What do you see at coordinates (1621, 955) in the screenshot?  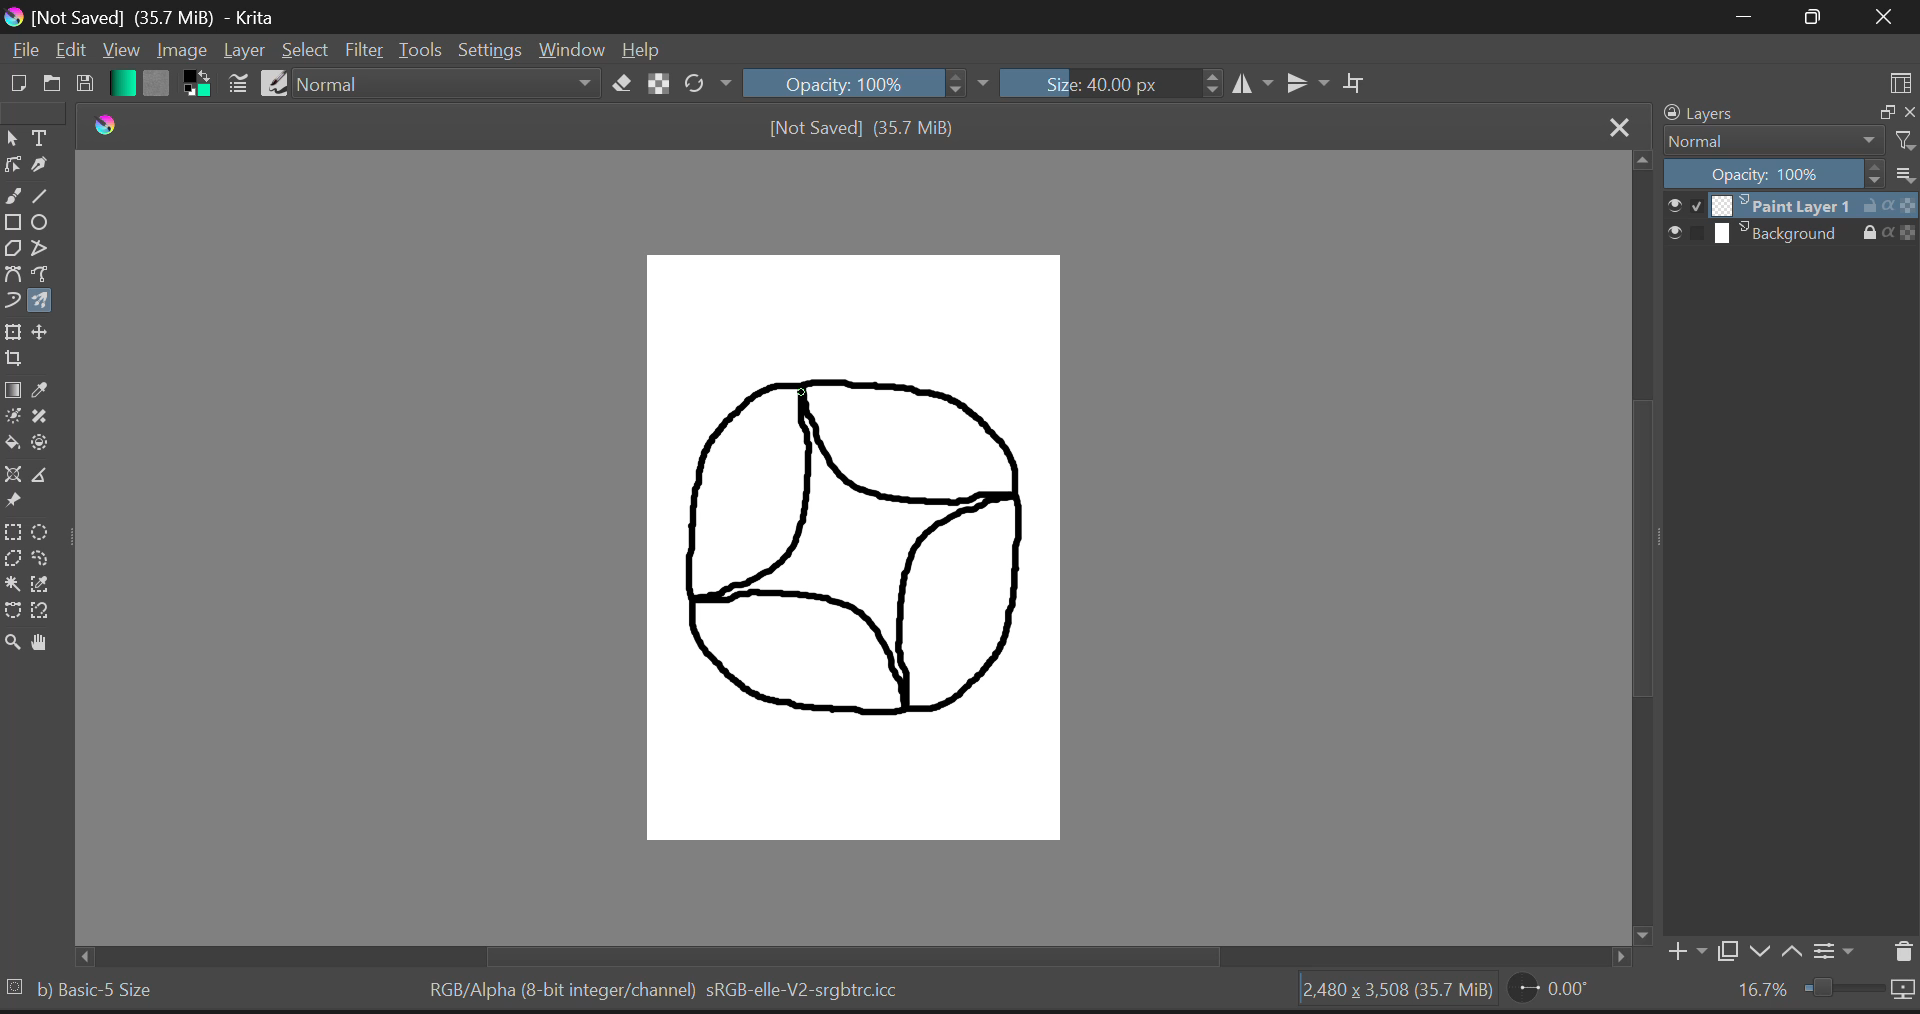 I see `` at bounding box center [1621, 955].